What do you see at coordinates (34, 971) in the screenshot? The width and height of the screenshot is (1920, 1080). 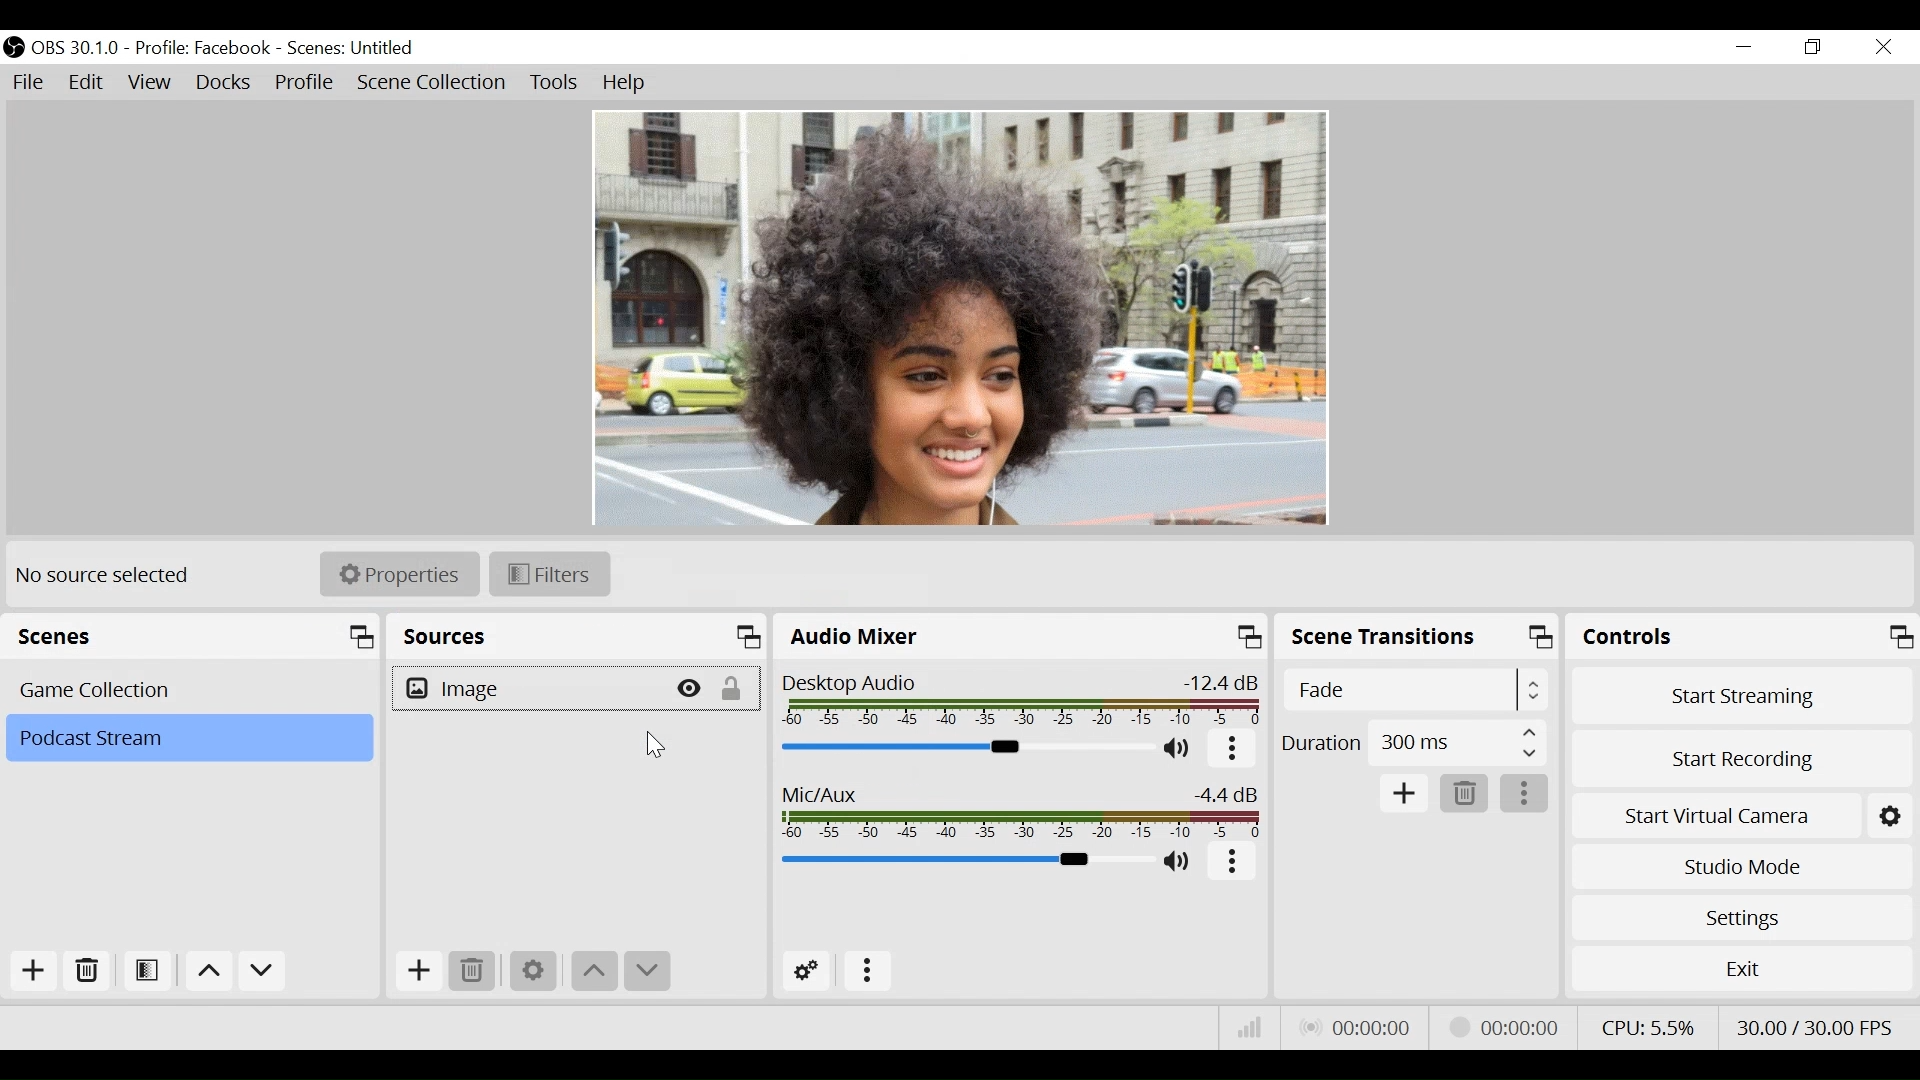 I see `Add` at bounding box center [34, 971].